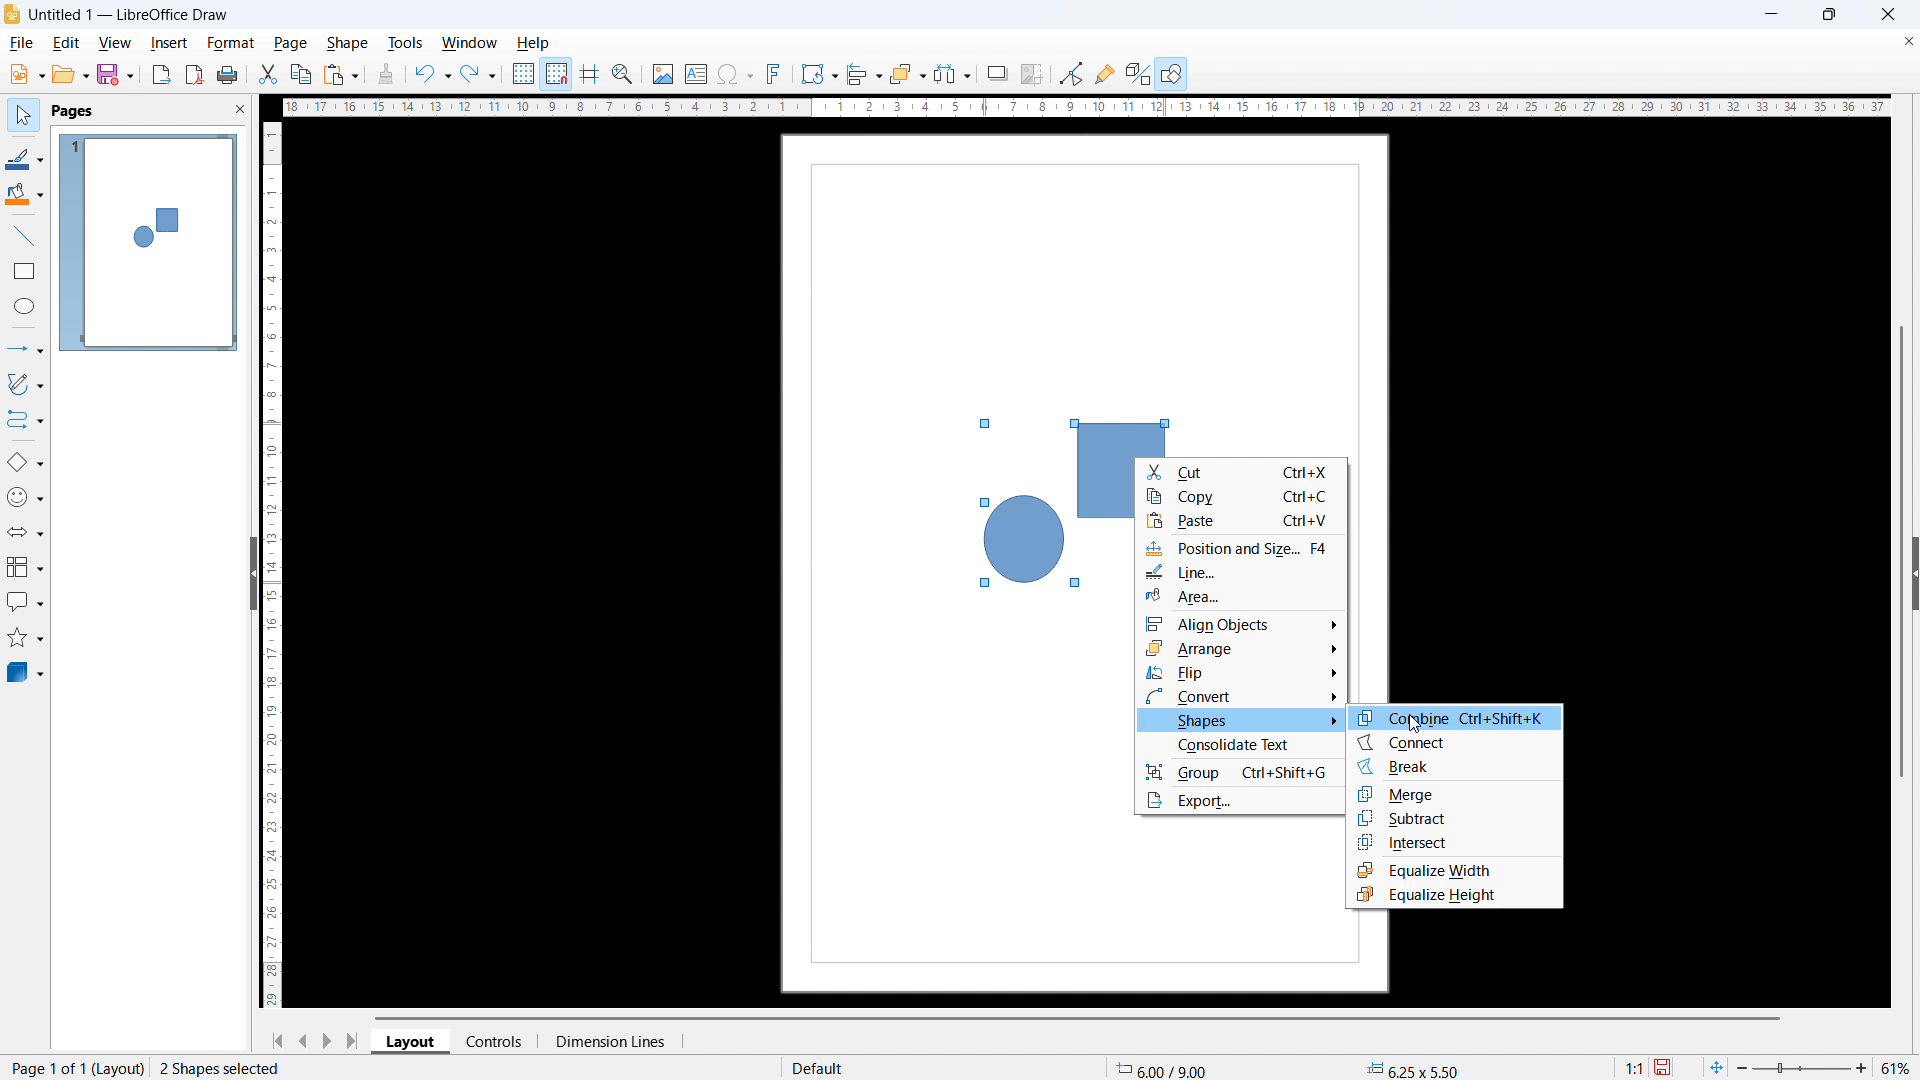 The width and height of the screenshot is (1920, 1080). Describe the element at coordinates (26, 462) in the screenshot. I see `basic shapes` at that location.